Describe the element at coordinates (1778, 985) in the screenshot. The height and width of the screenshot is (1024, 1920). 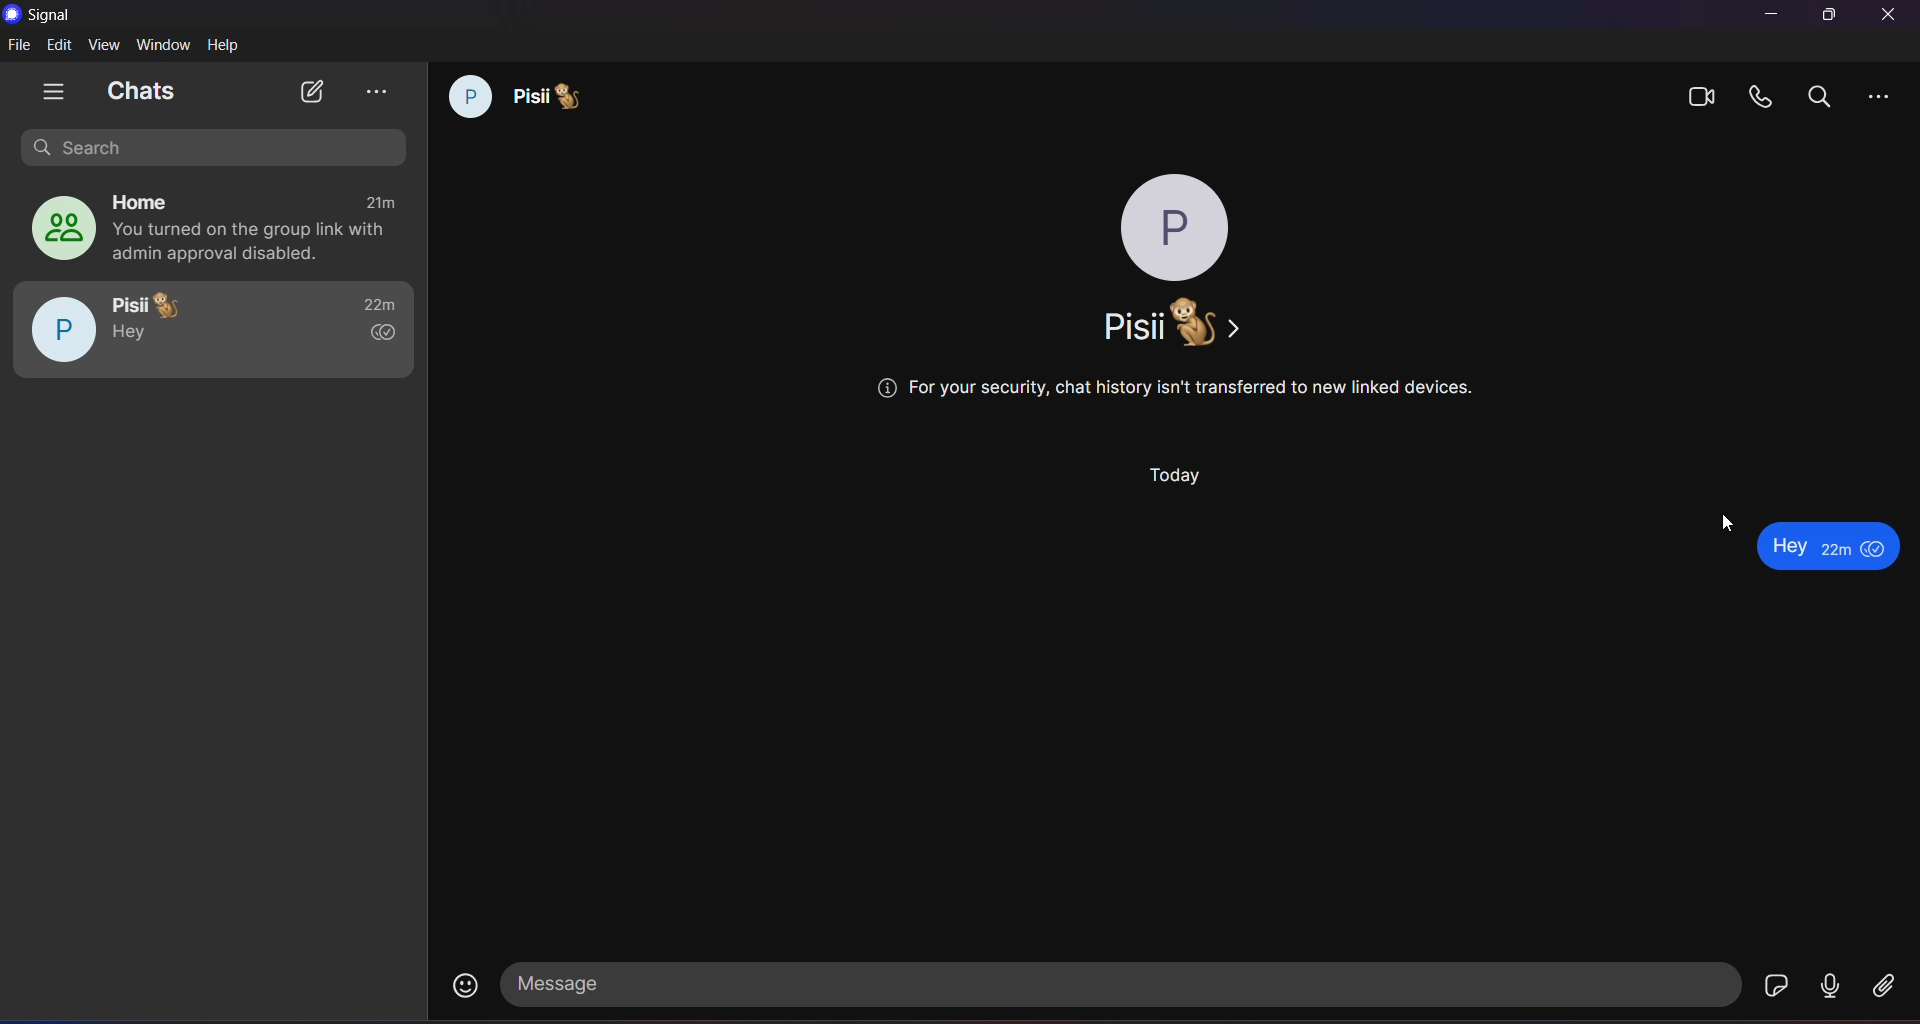
I see `stickers` at that location.